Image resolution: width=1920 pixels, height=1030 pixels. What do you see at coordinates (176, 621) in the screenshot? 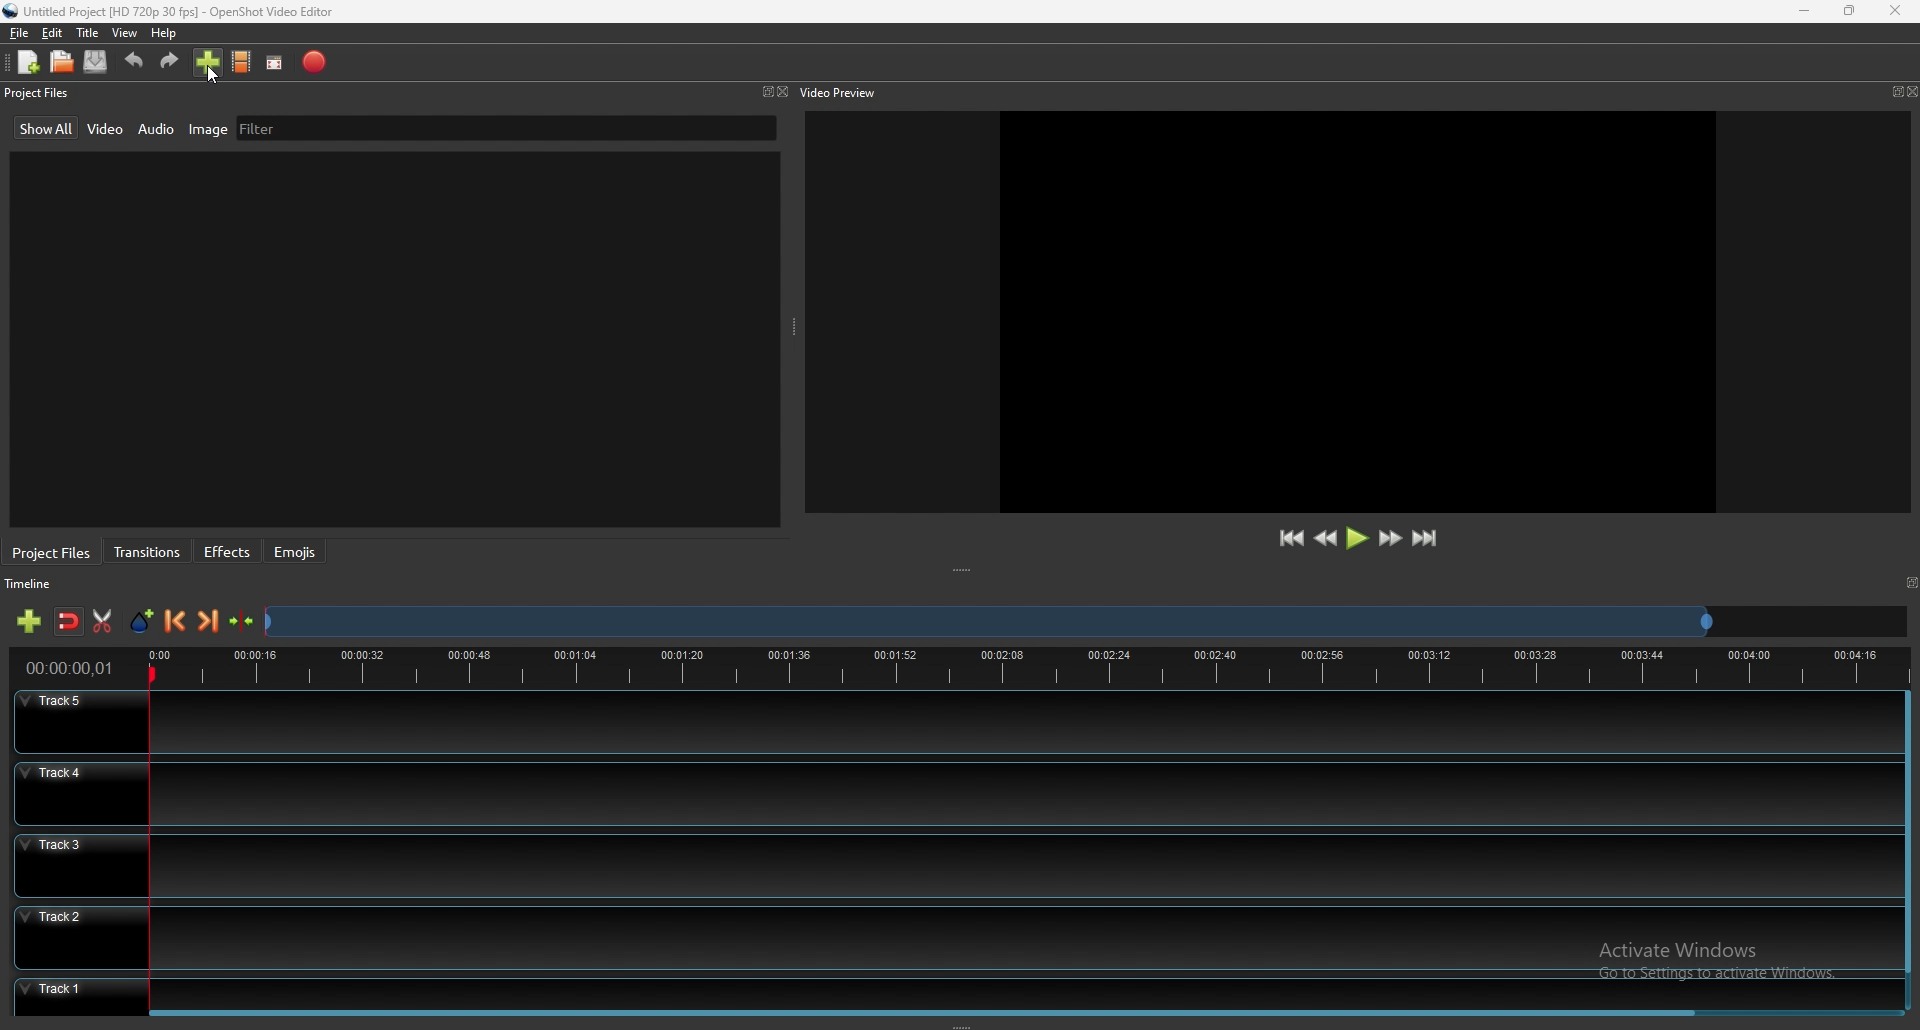
I see `previous marker` at bounding box center [176, 621].